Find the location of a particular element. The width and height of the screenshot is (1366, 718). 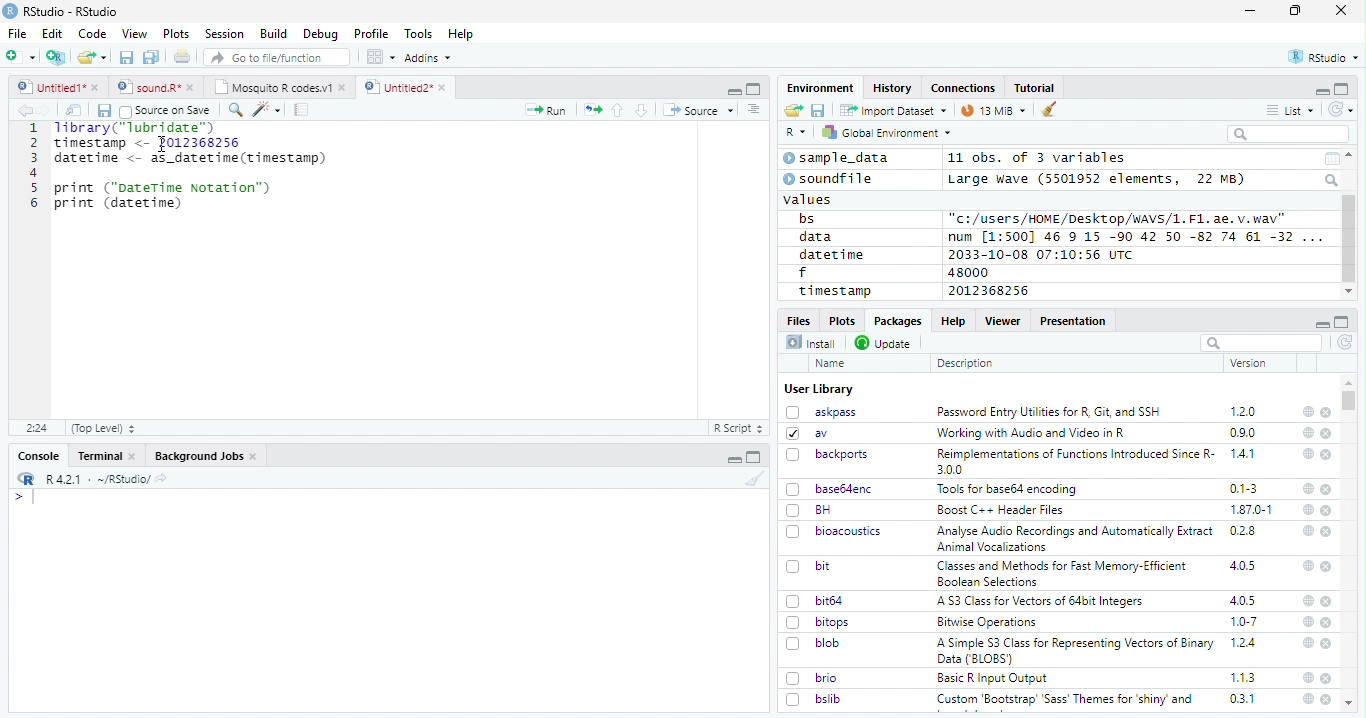

minimize is located at coordinates (733, 89).